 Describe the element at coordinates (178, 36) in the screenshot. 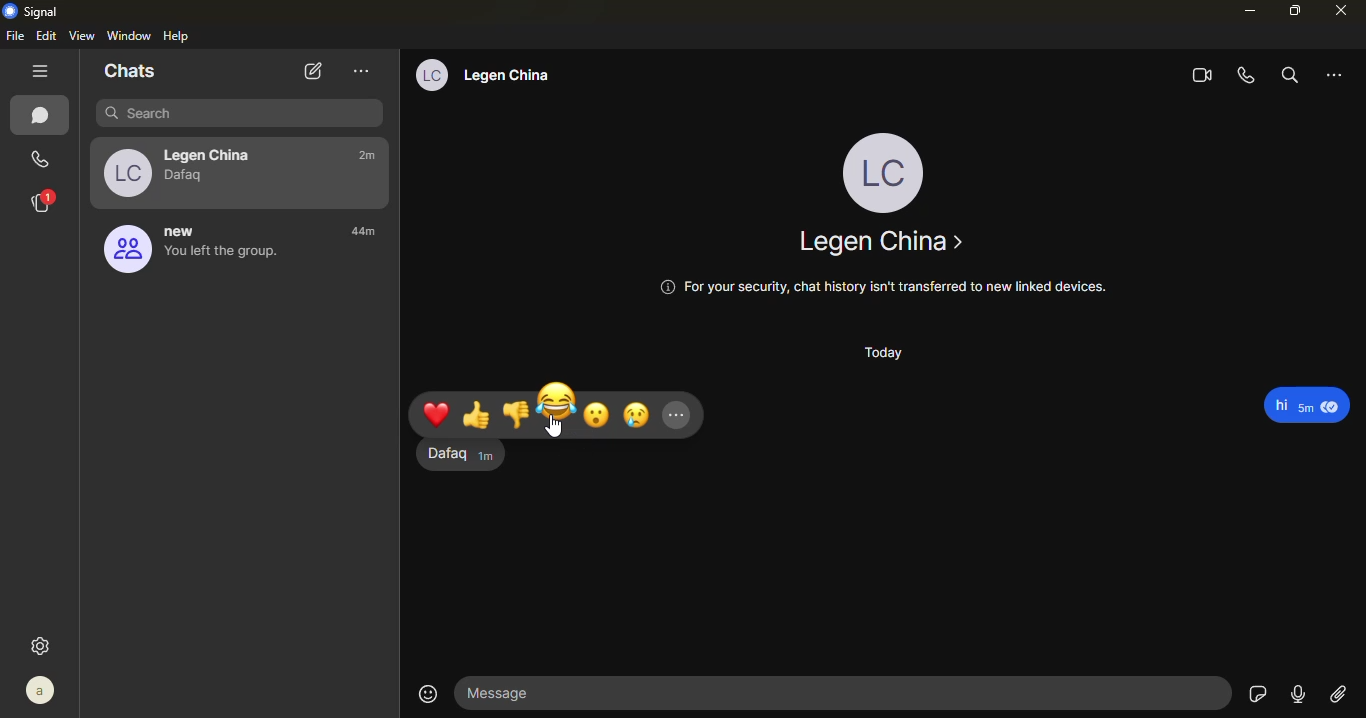

I see `help` at that location.